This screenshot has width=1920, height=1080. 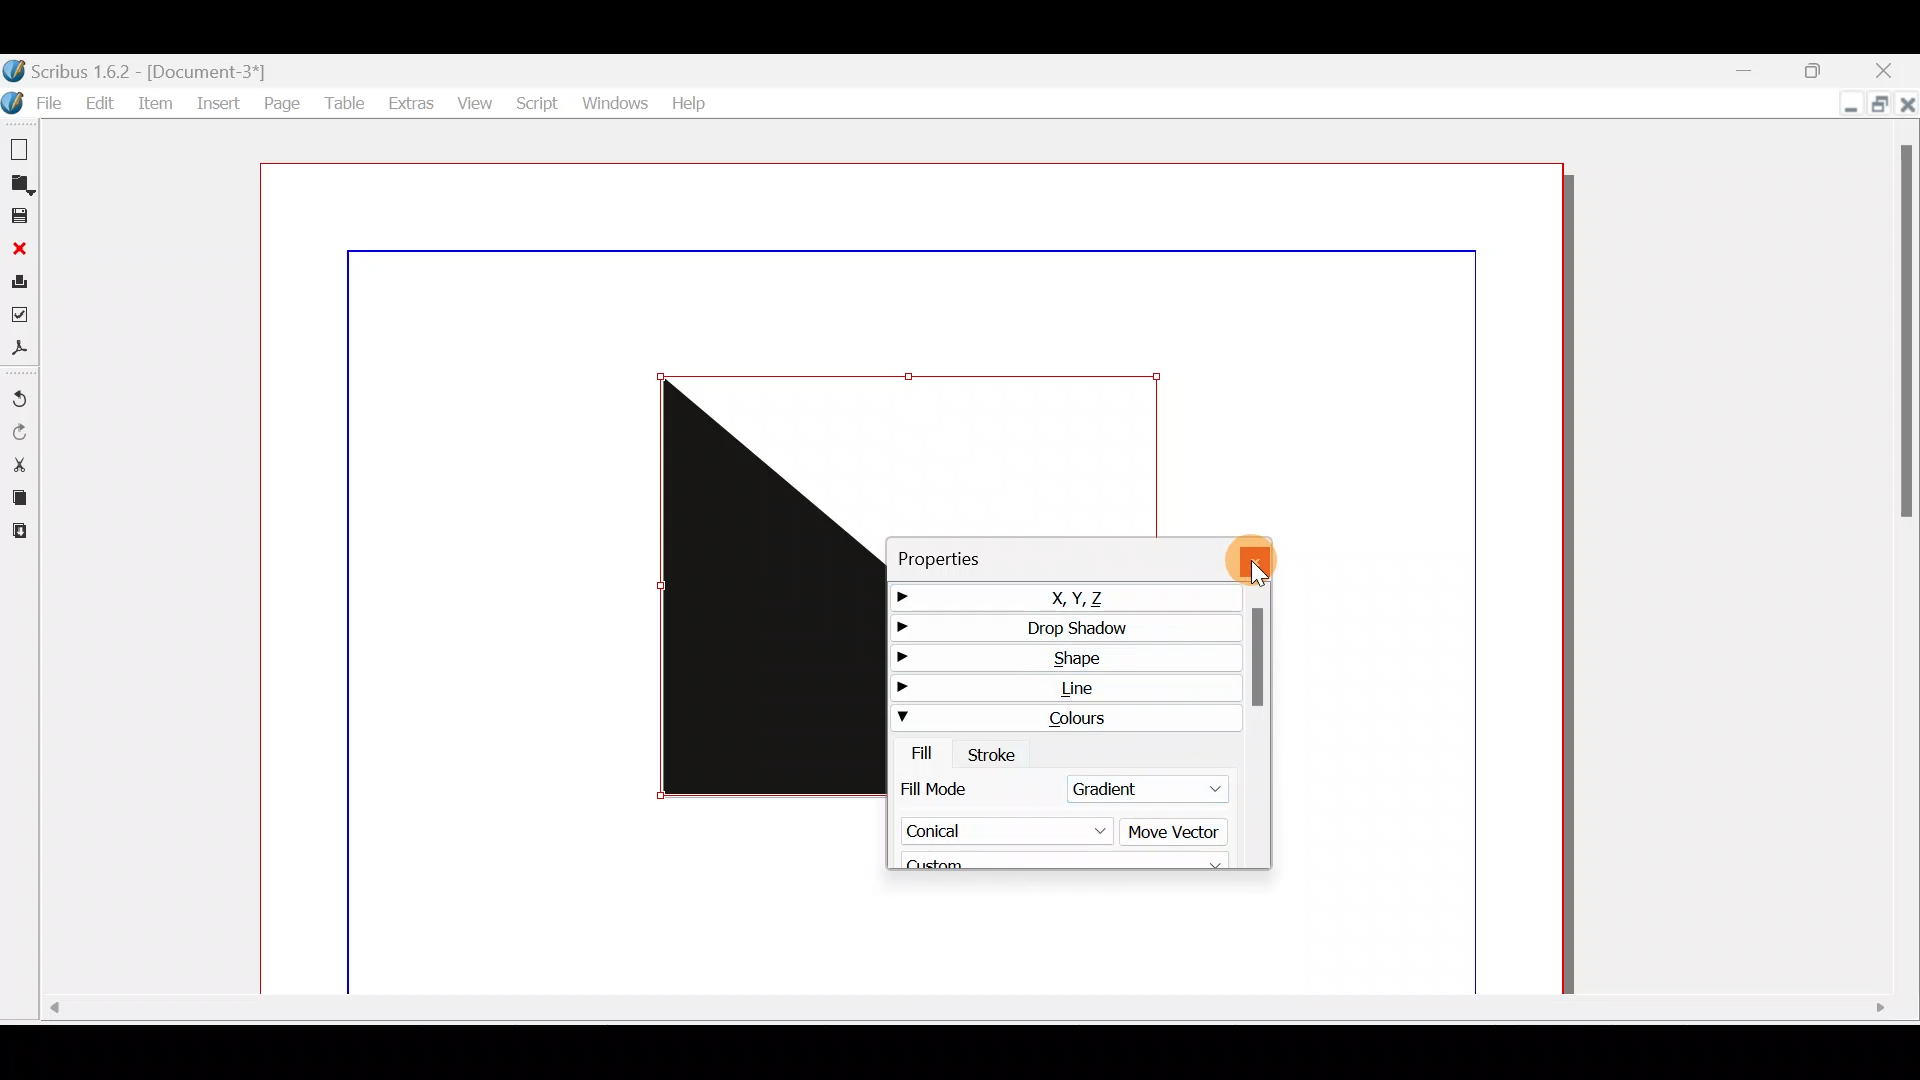 I want to click on Colours, so click(x=1064, y=716).